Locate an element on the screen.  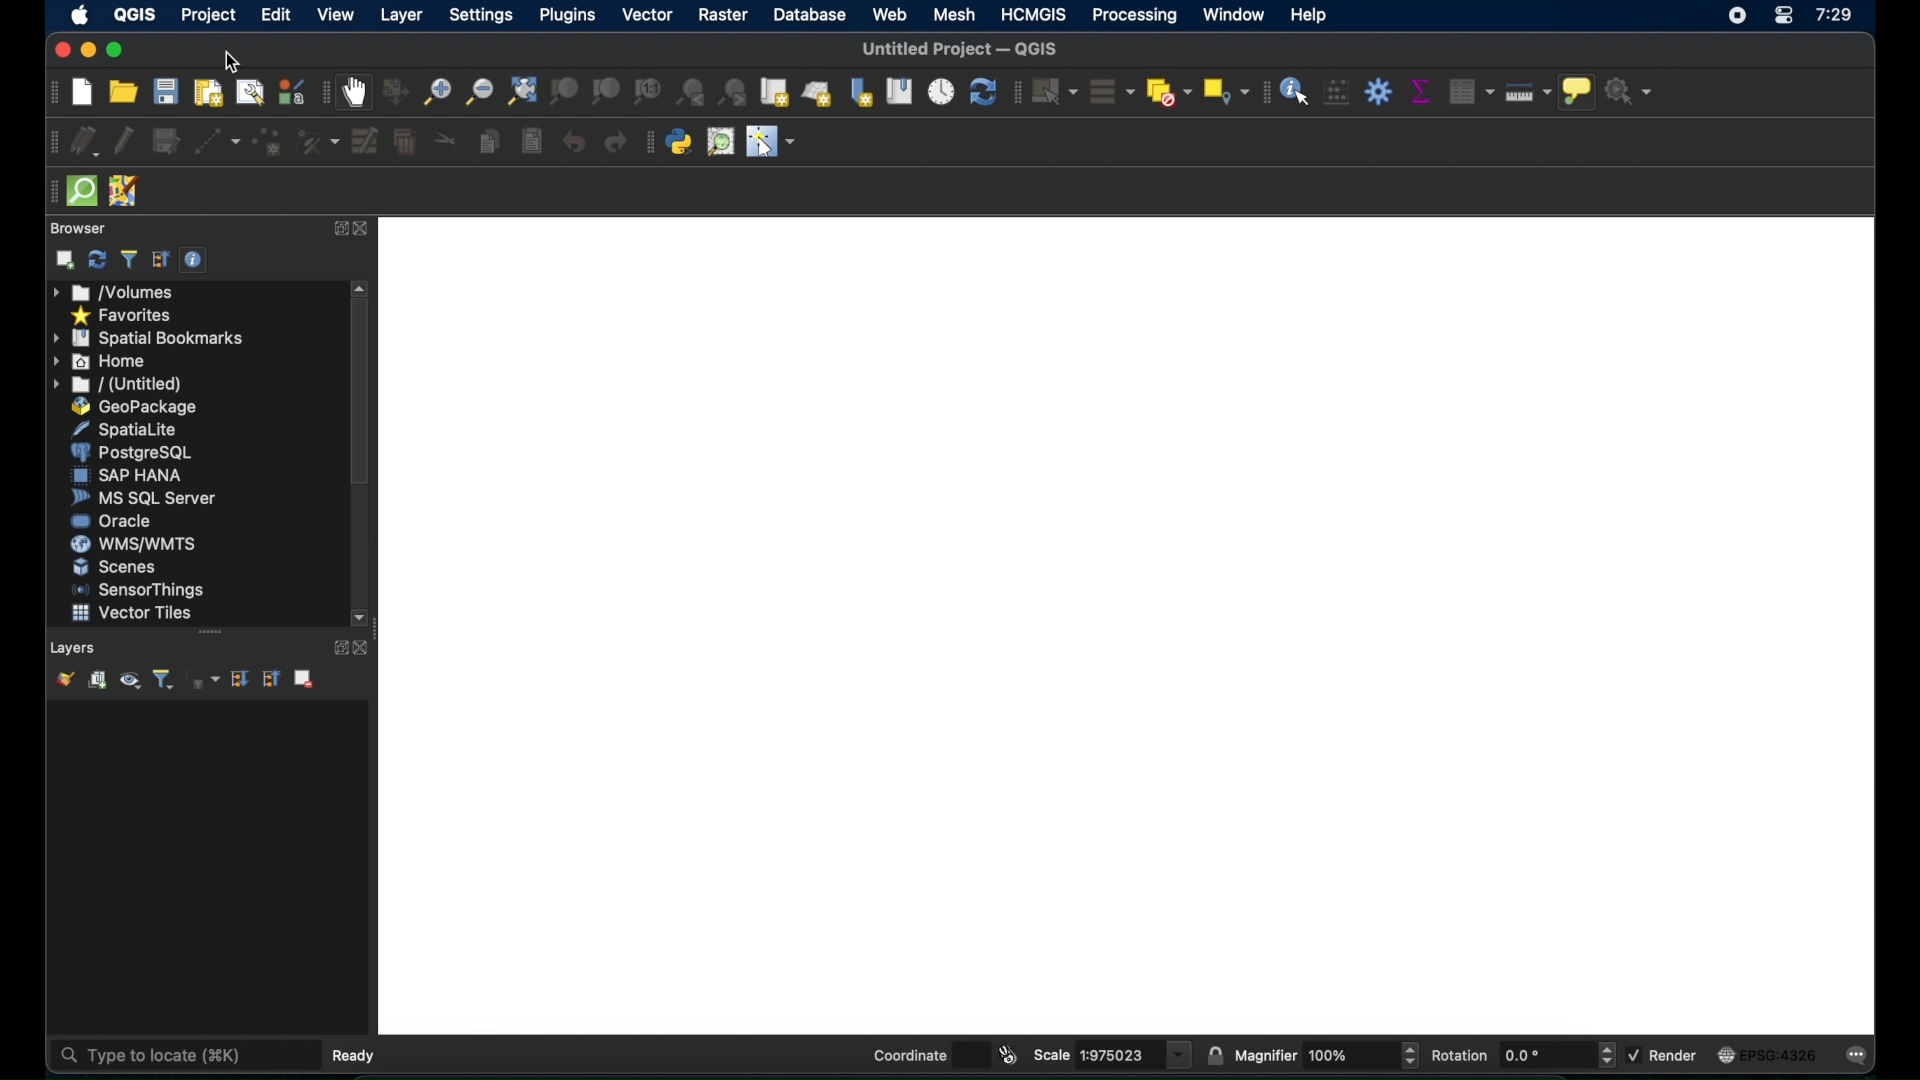
save layer edits is located at coordinates (166, 138).